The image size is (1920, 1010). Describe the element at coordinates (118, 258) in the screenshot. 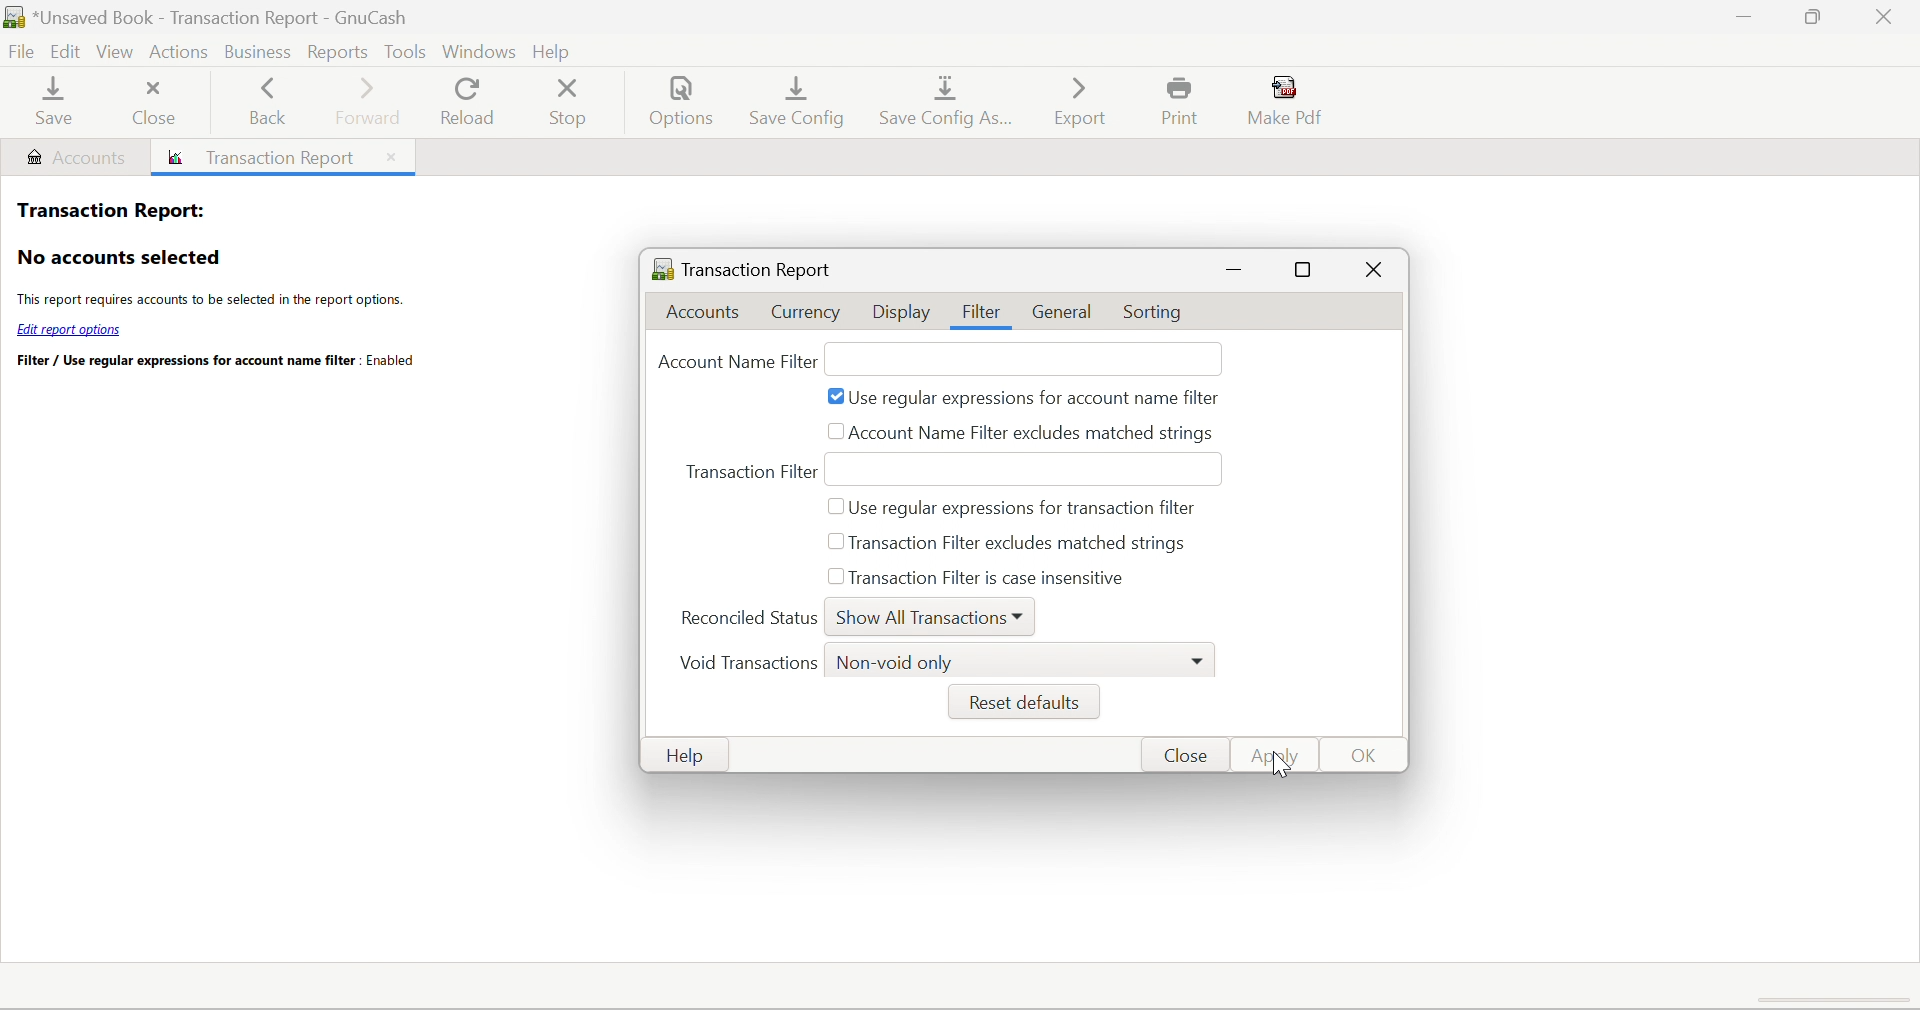

I see `No accounts selected` at that location.